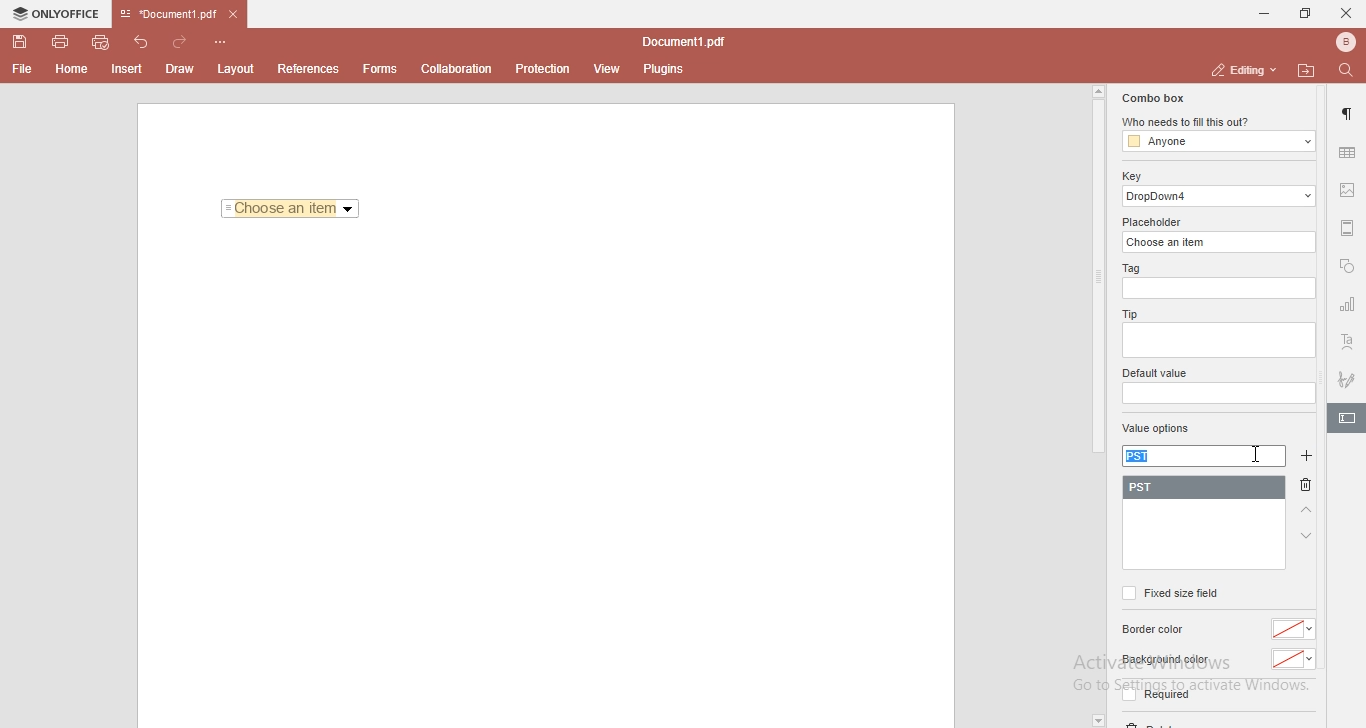 The height and width of the screenshot is (728, 1366). What do you see at coordinates (1307, 511) in the screenshot?
I see `arrow up` at bounding box center [1307, 511].